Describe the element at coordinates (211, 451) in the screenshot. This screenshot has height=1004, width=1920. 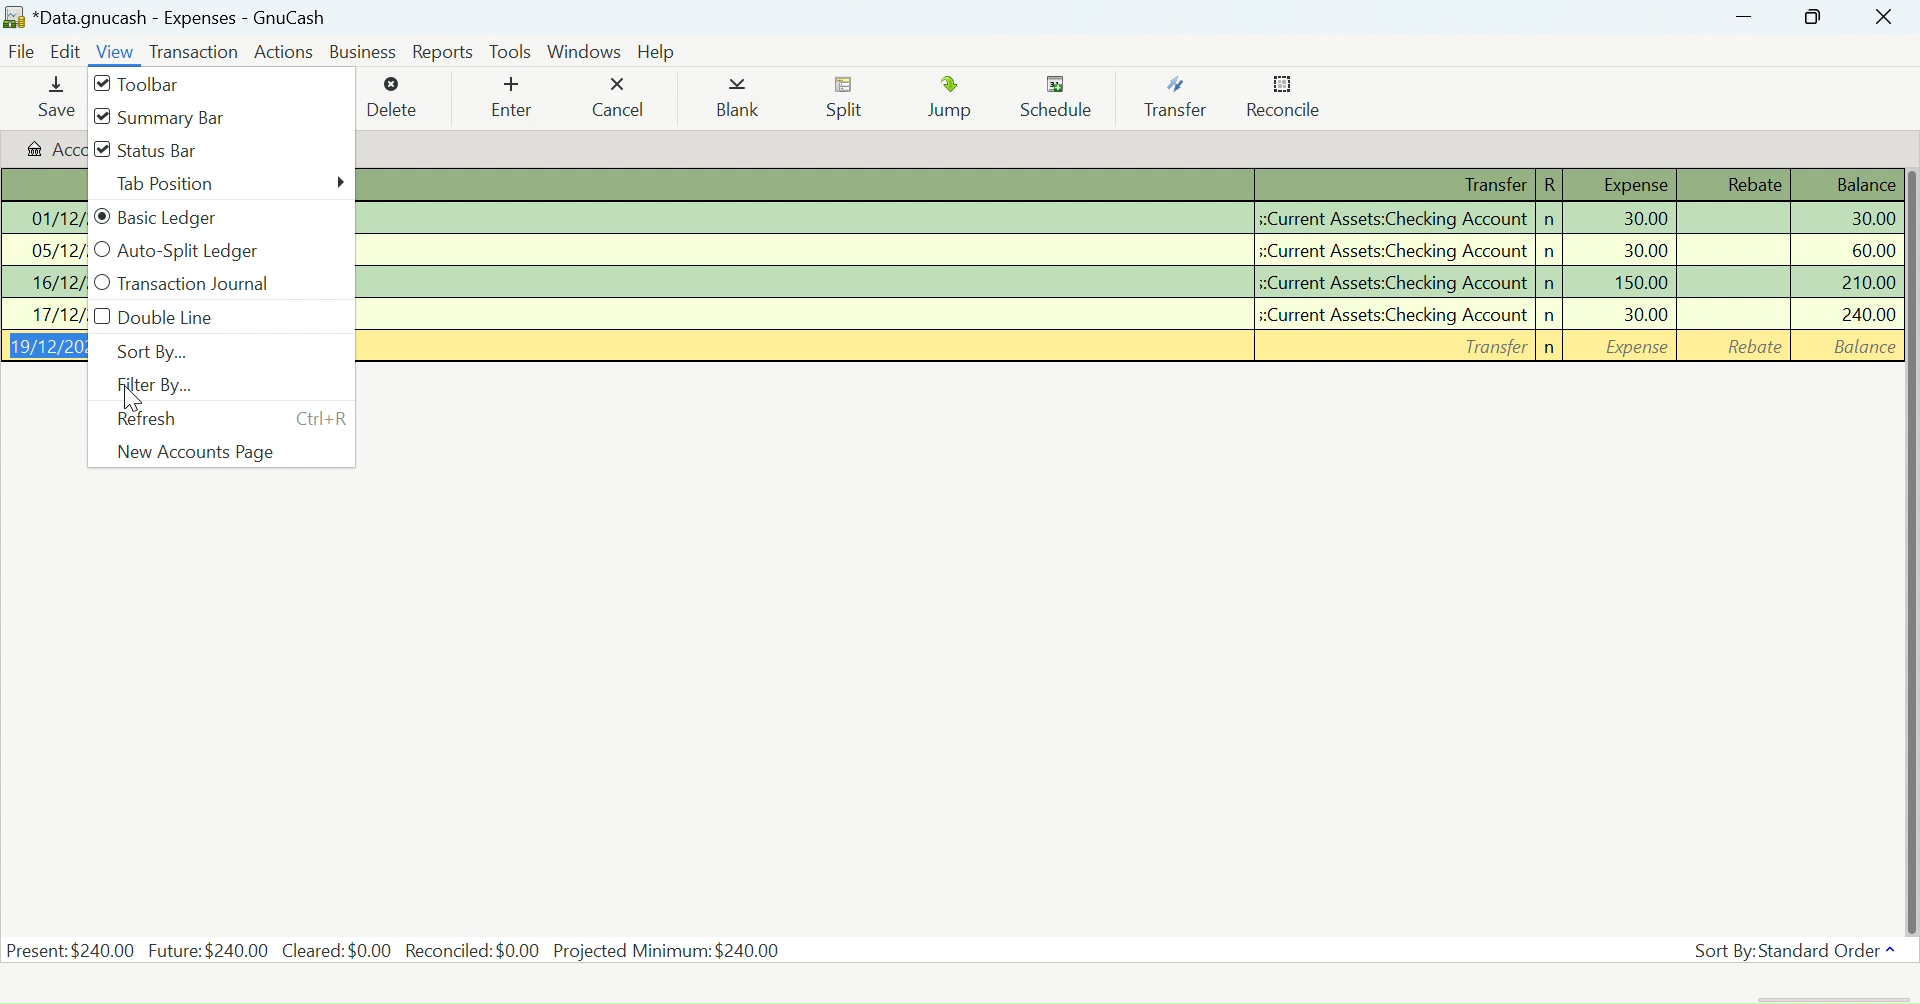
I see `New Accounts Page` at that location.